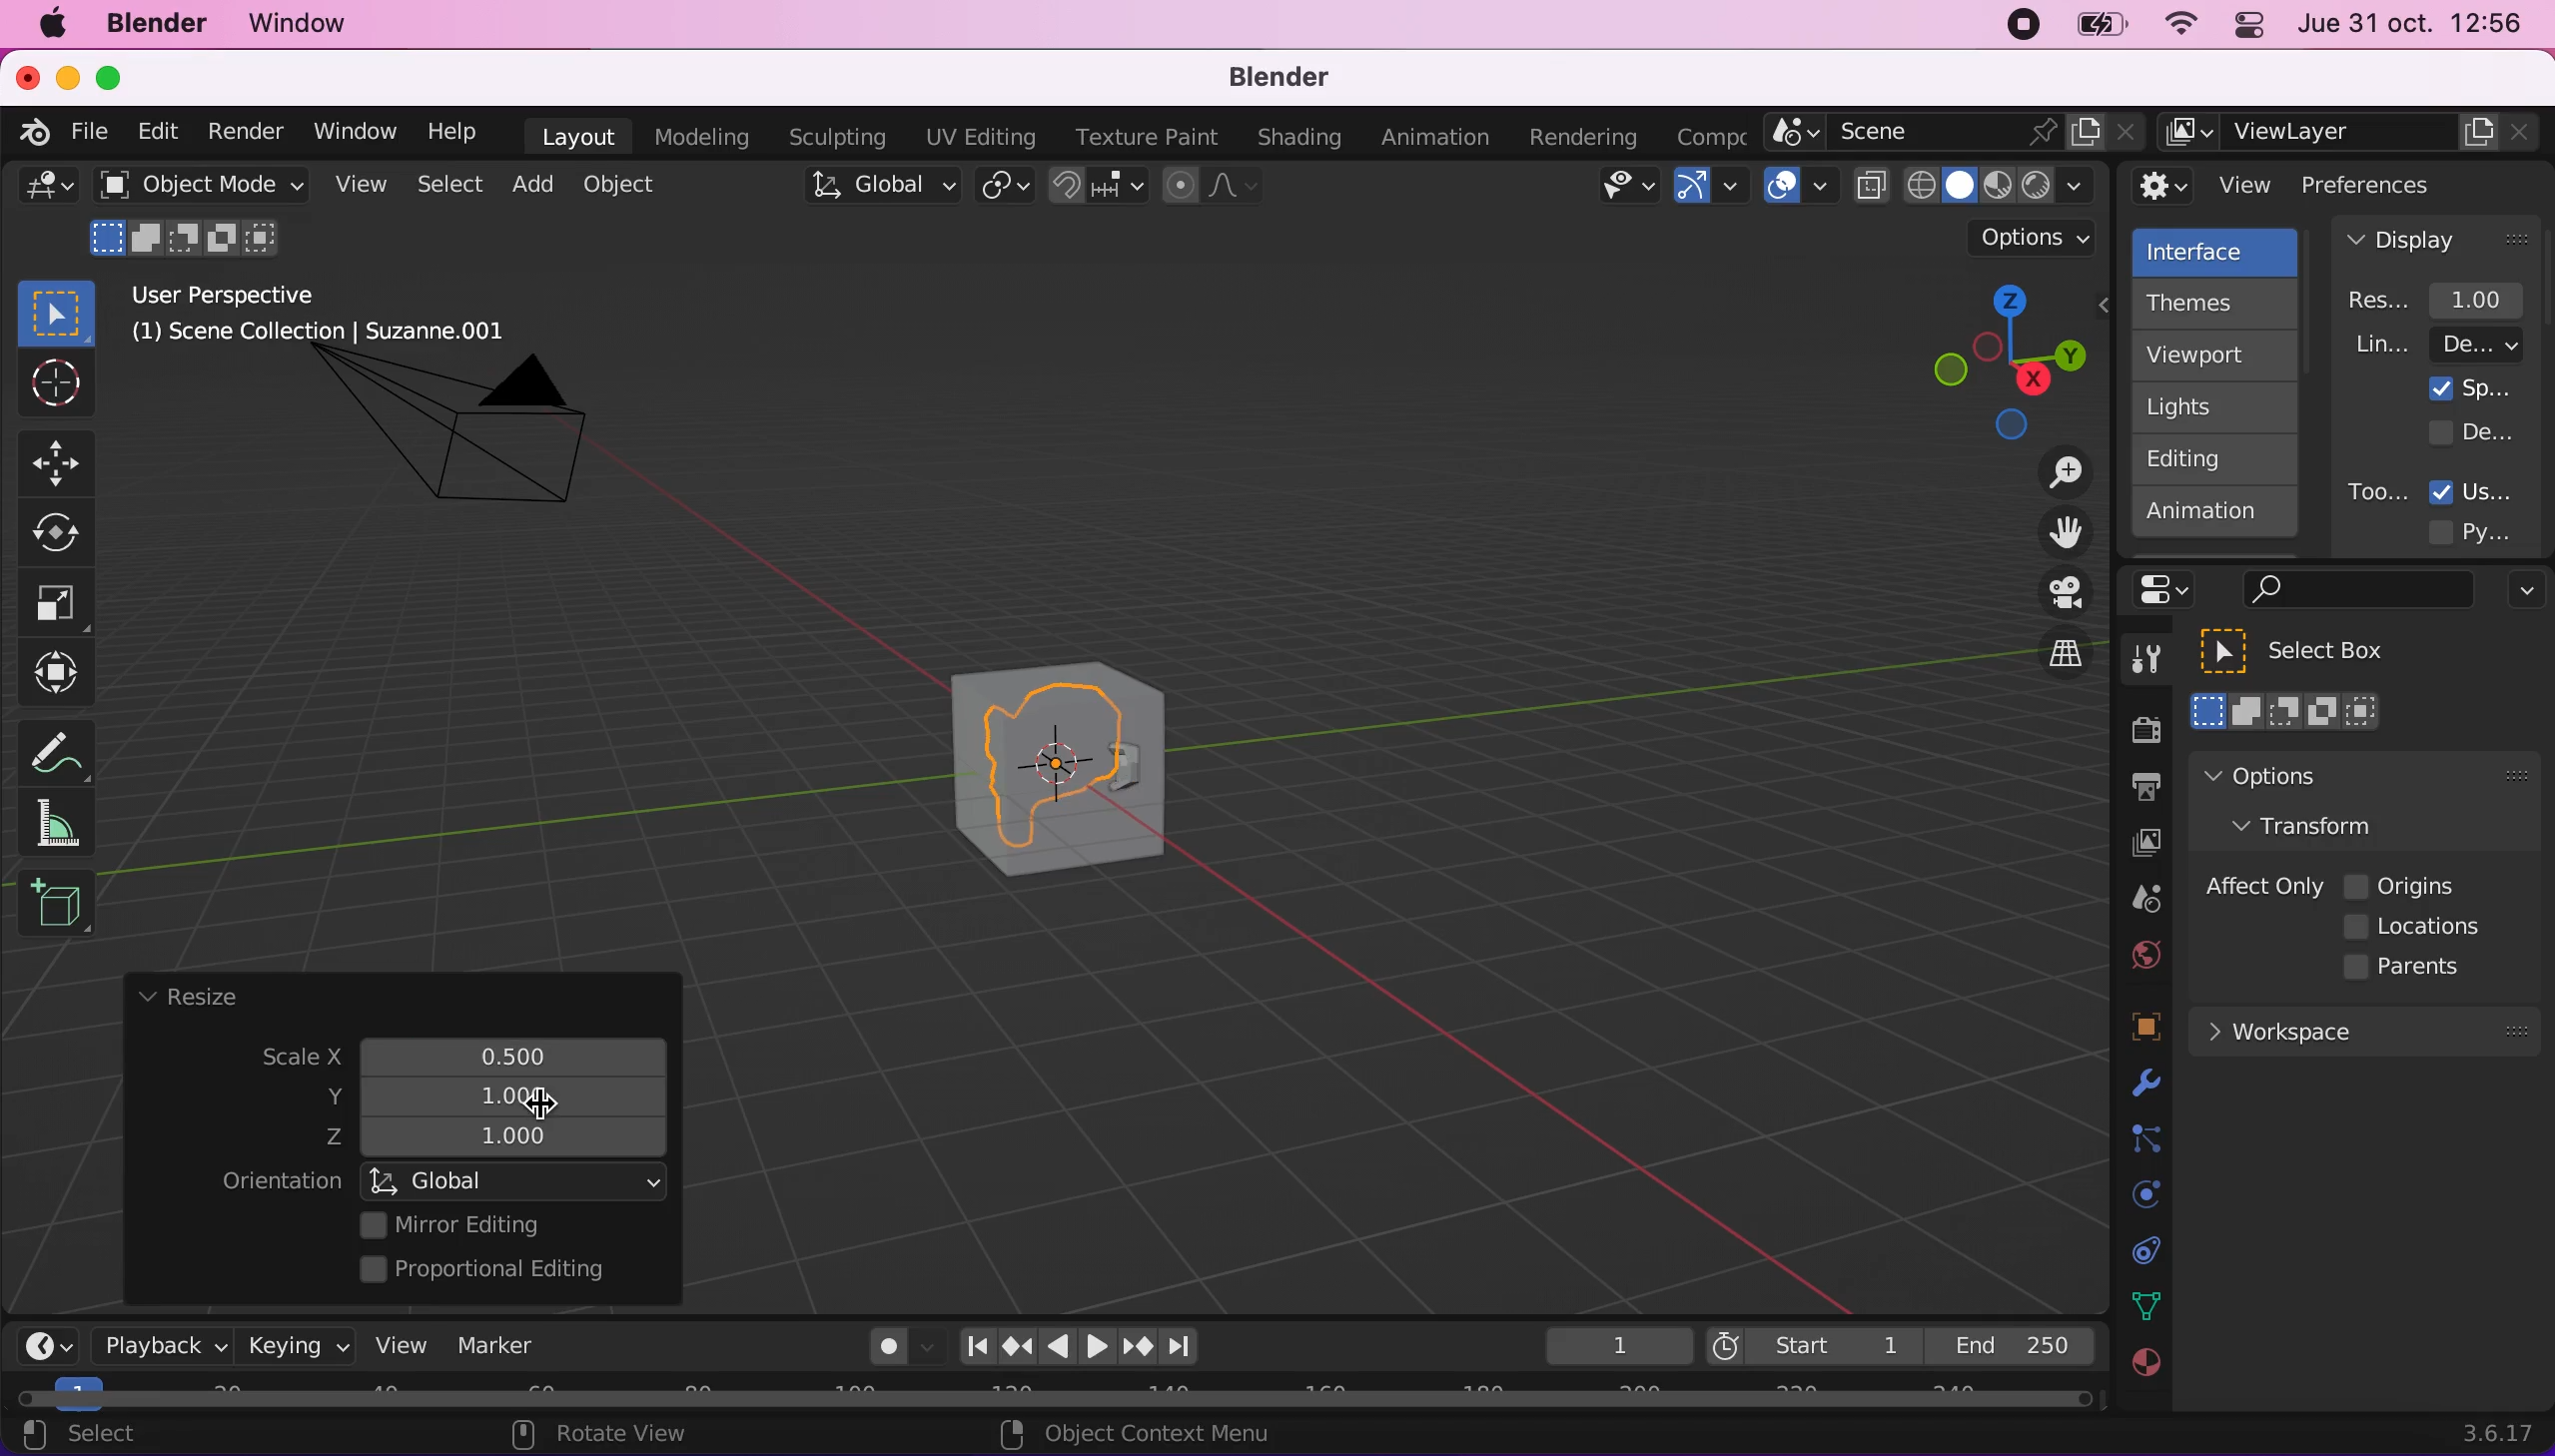  I want to click on shading, so click(1300, 139).